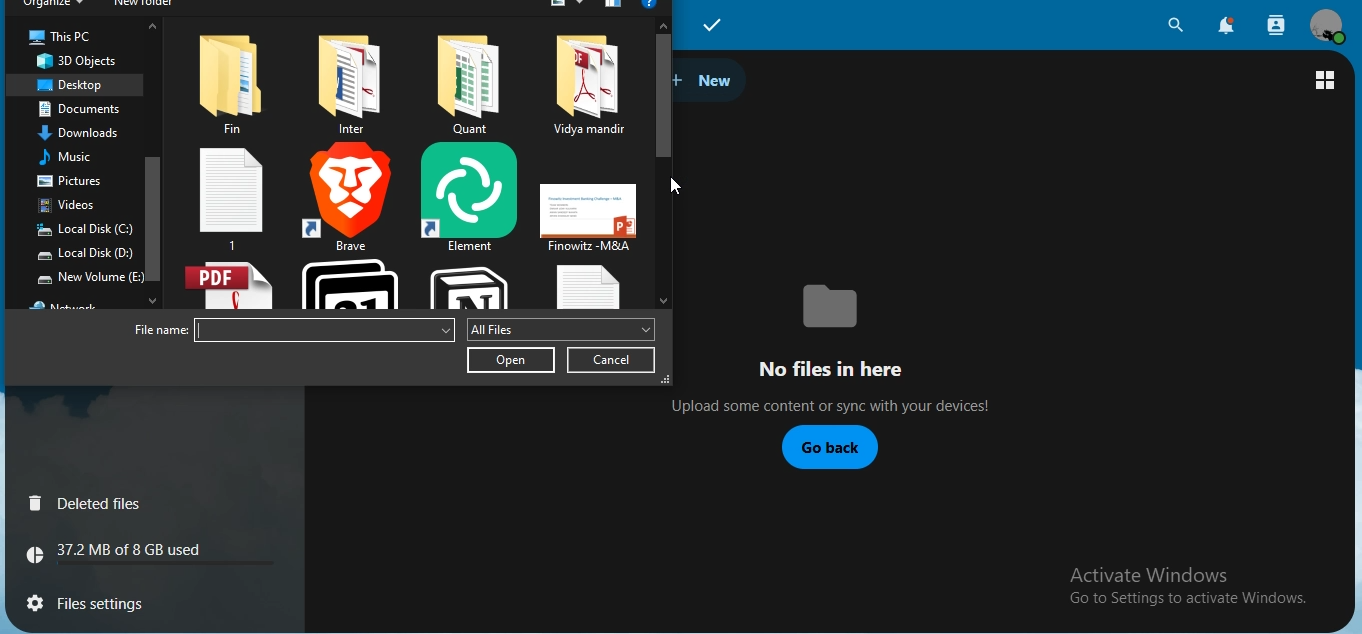 The image size is (1362, 634). What do you see at coordinates (1273, 24) in the screenshot?
I see `search contacts` at bounding box center [1273, 24].